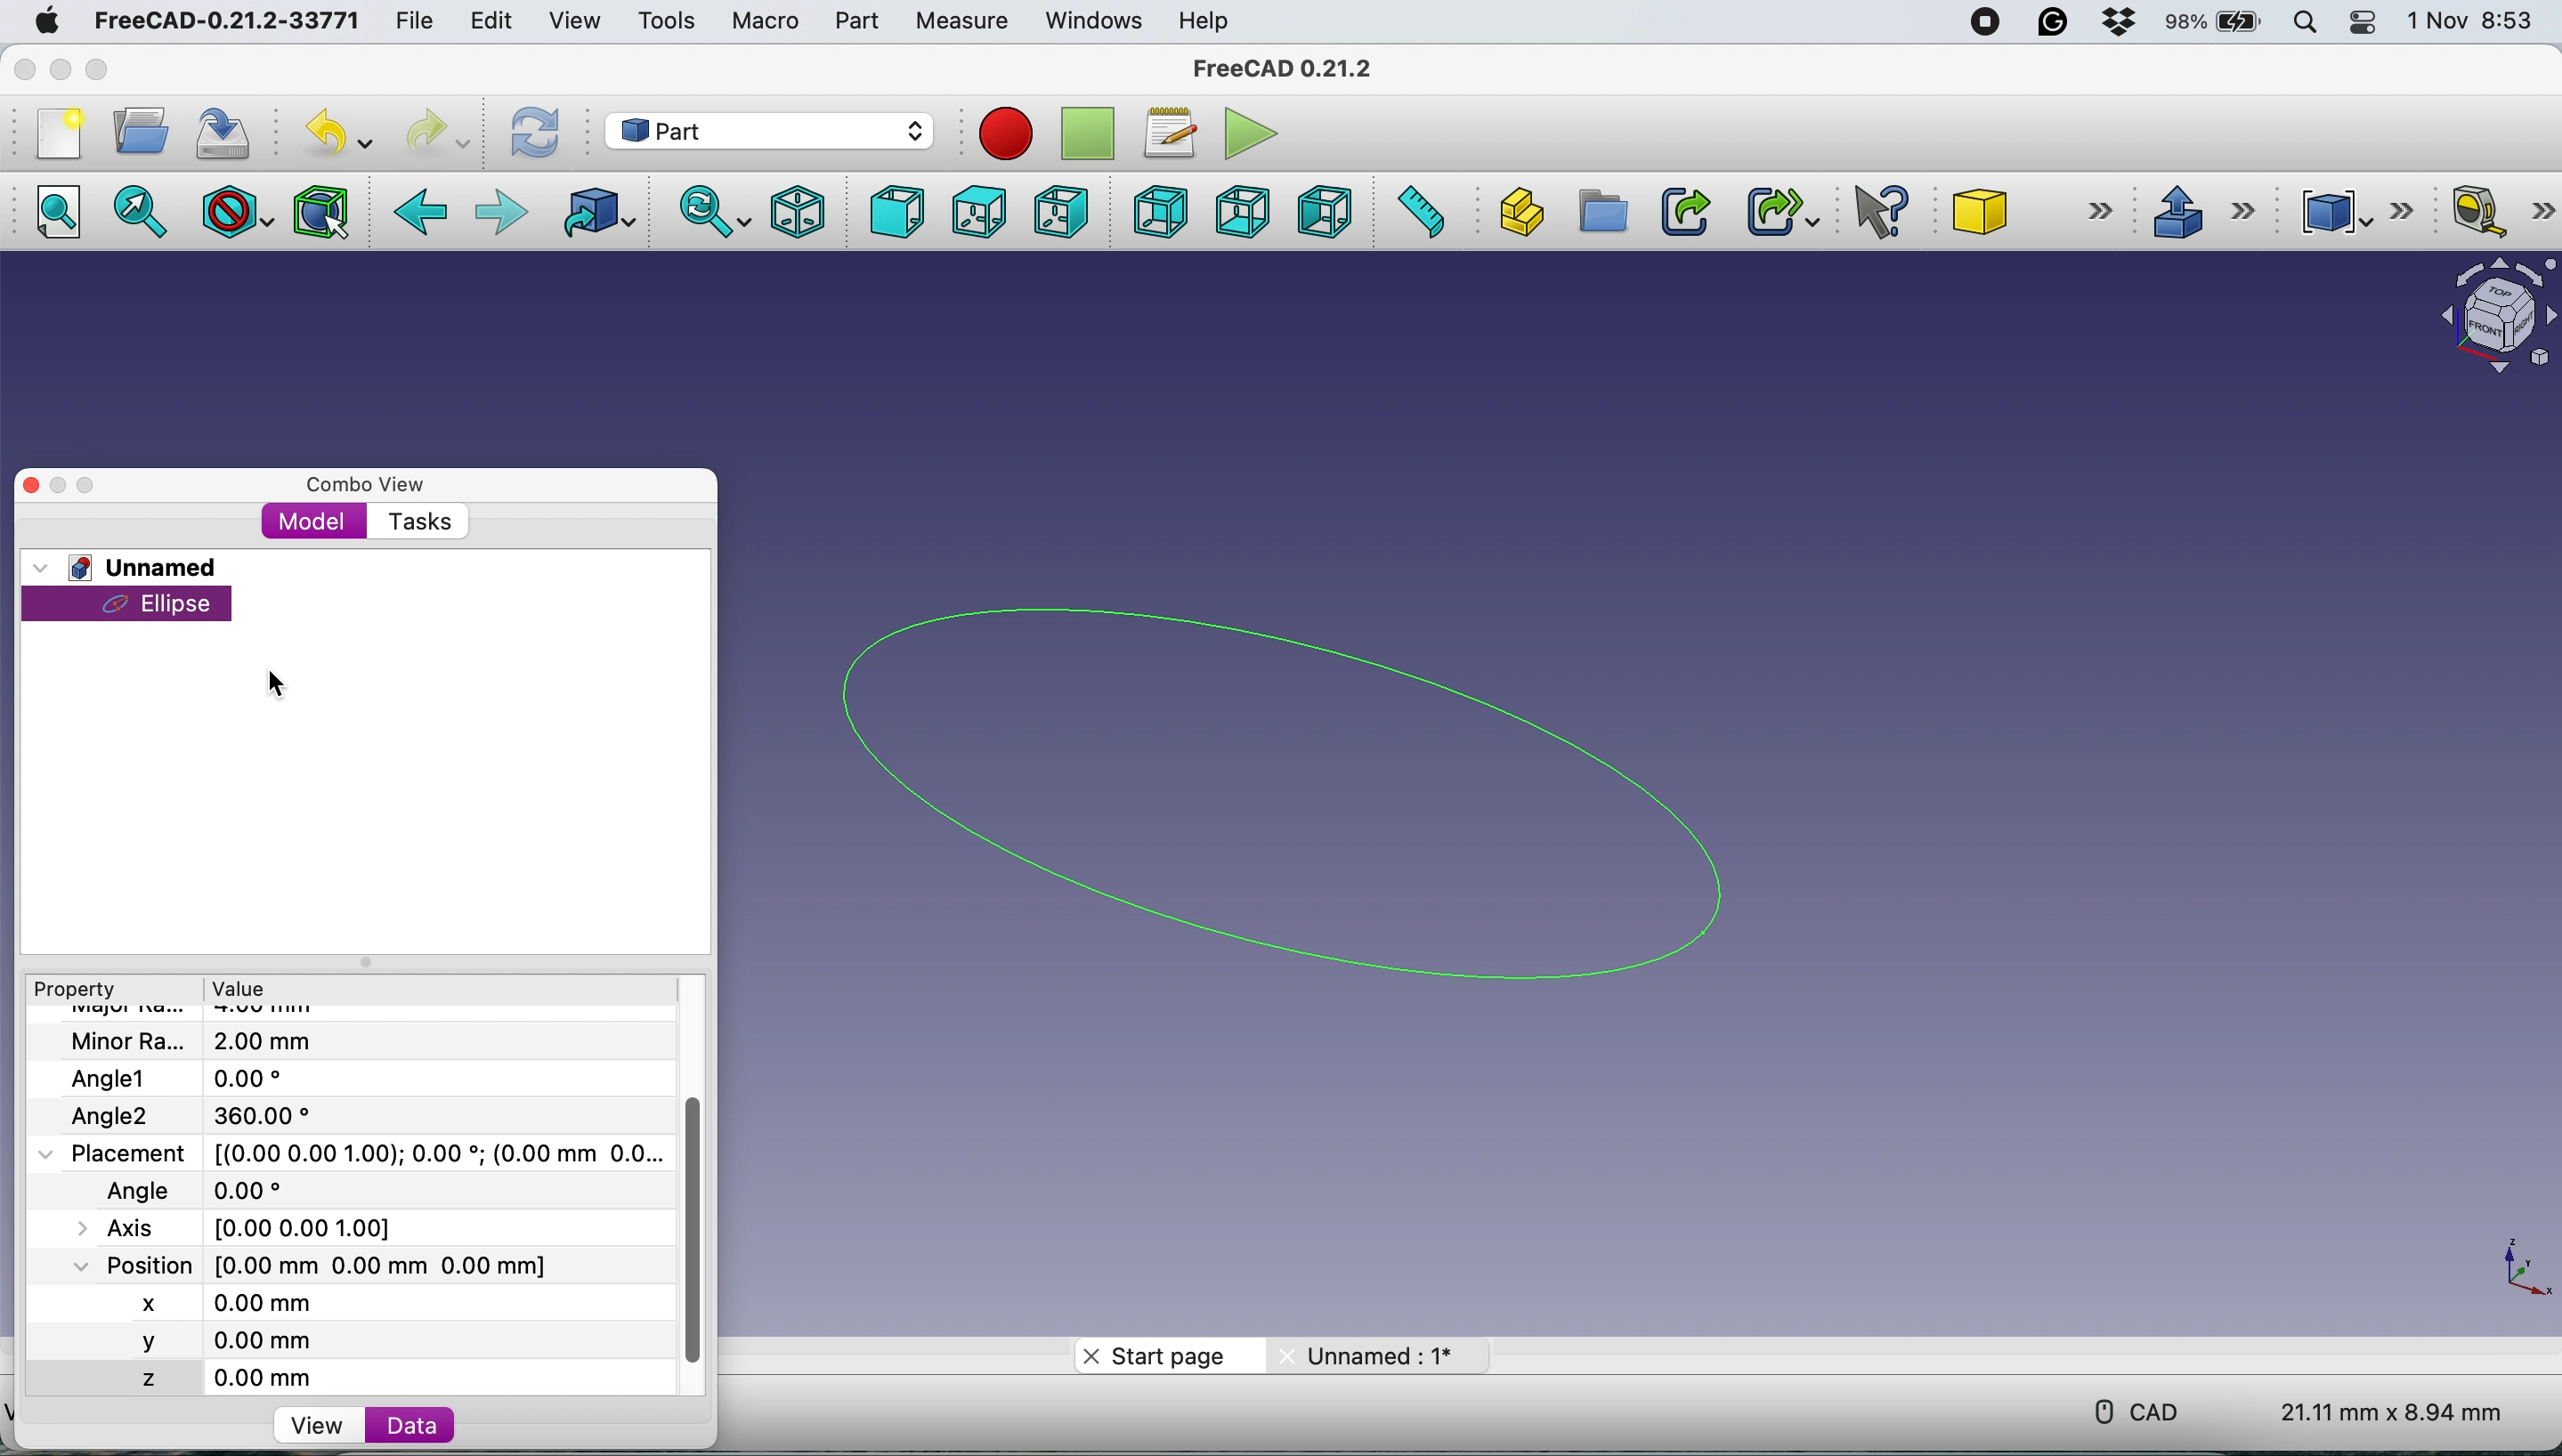 The image size is (2562, 1456). Describe the element at coordinates (58, 211) in the screenshot. I see `fit all` at that location.